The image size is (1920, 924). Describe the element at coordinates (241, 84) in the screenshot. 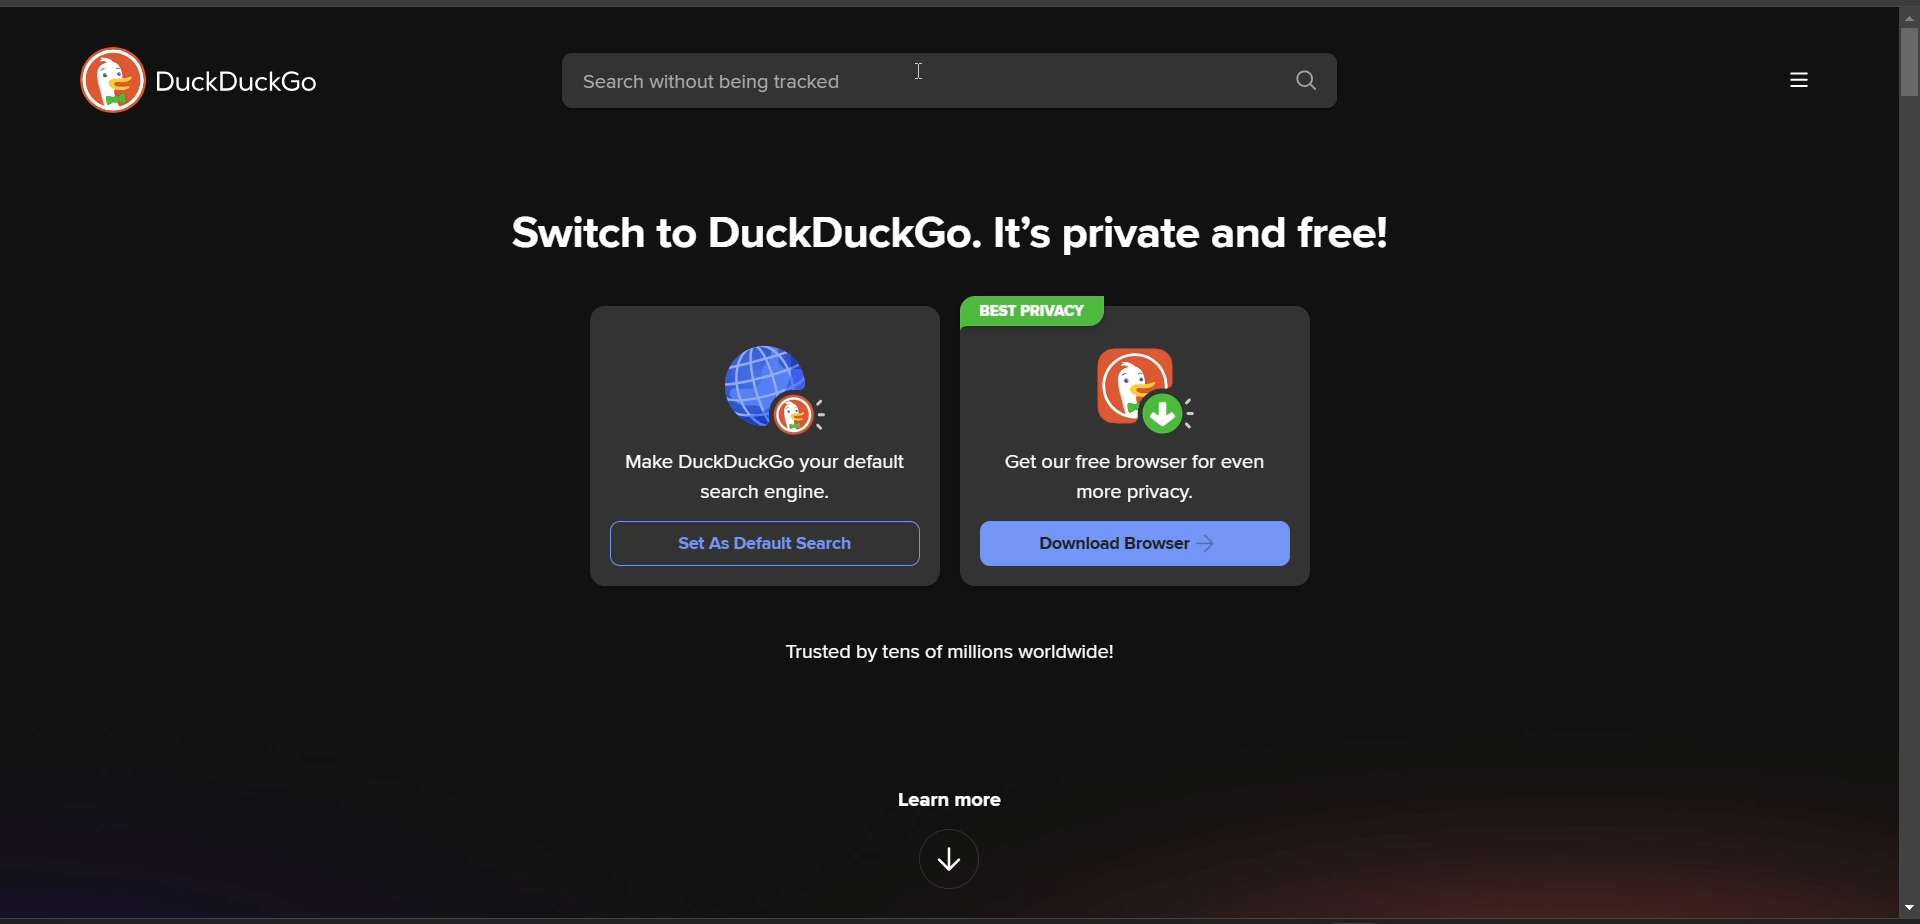

I see `duckDuckGo` at that location.